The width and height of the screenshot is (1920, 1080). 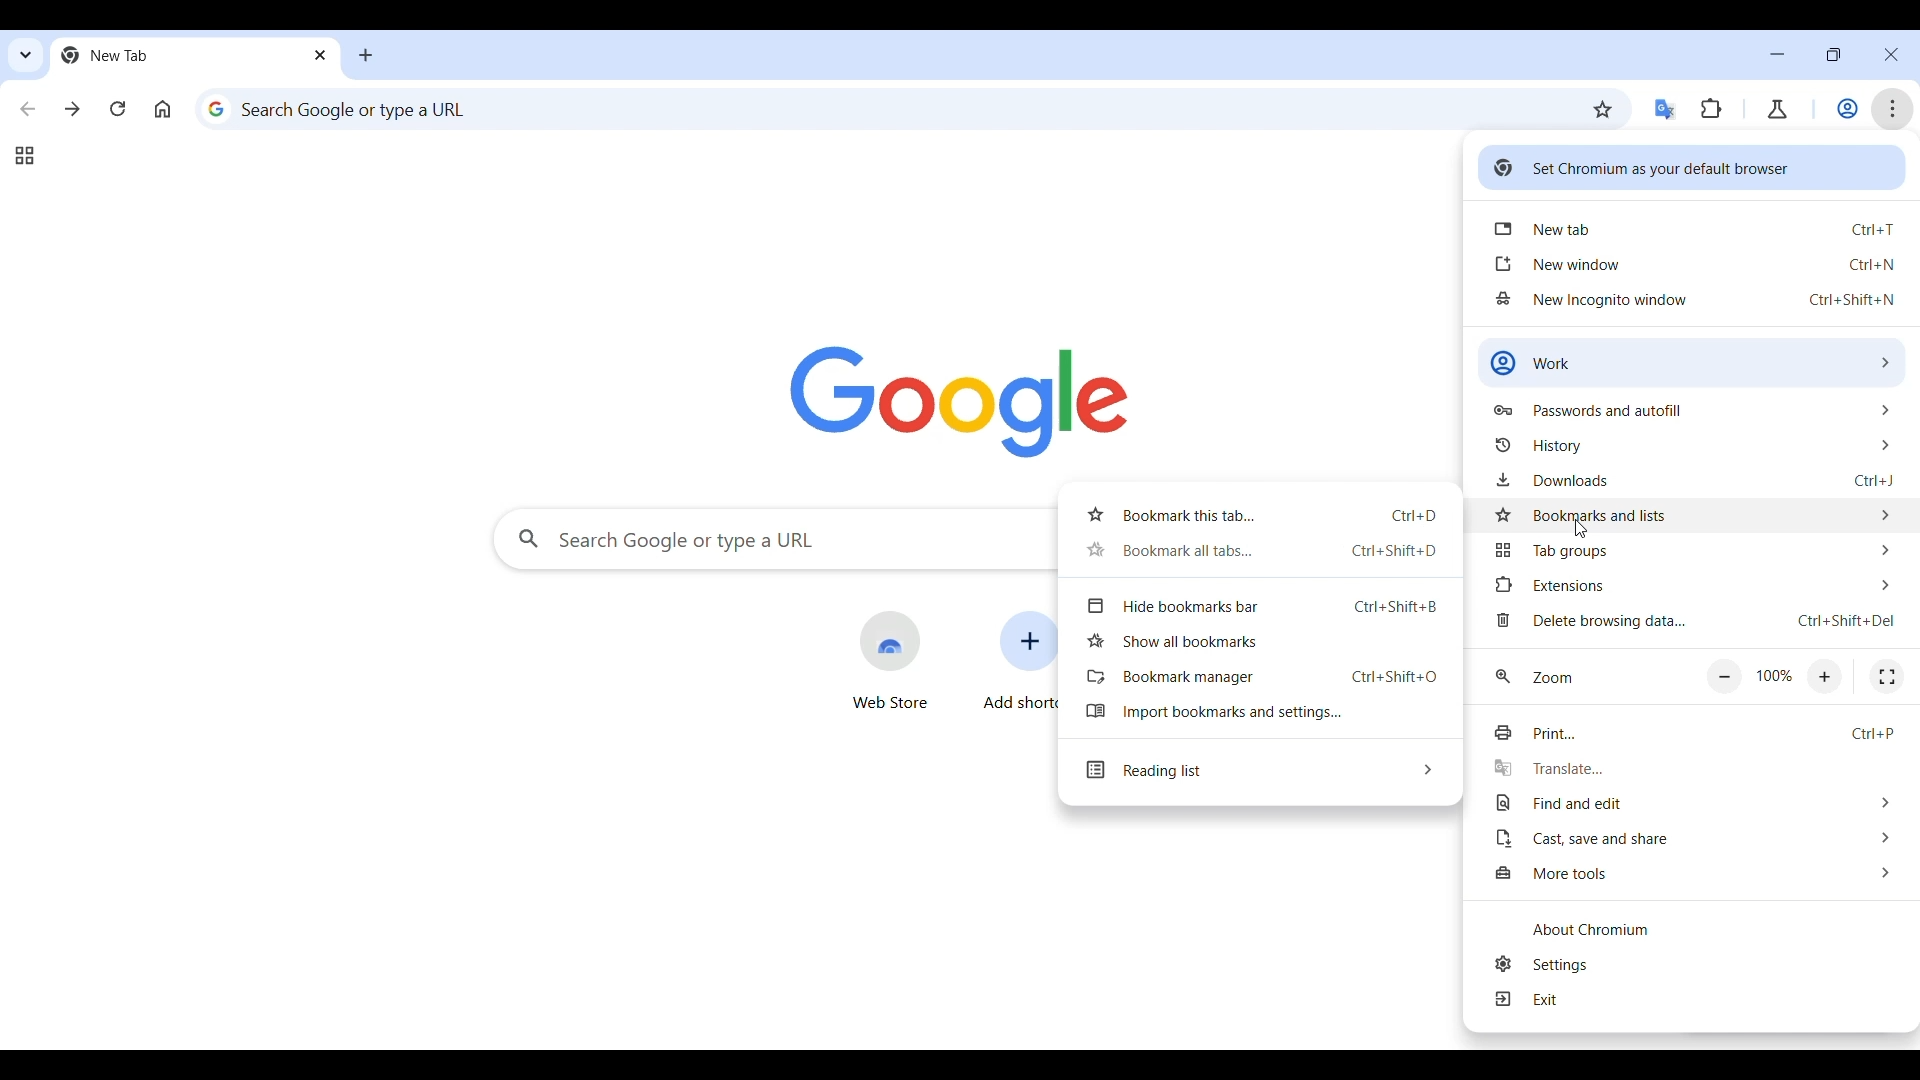 What do you see at coordinates (1697, 964) in the screenshot?
I see `Settings` at bounding box center [1697, 964].